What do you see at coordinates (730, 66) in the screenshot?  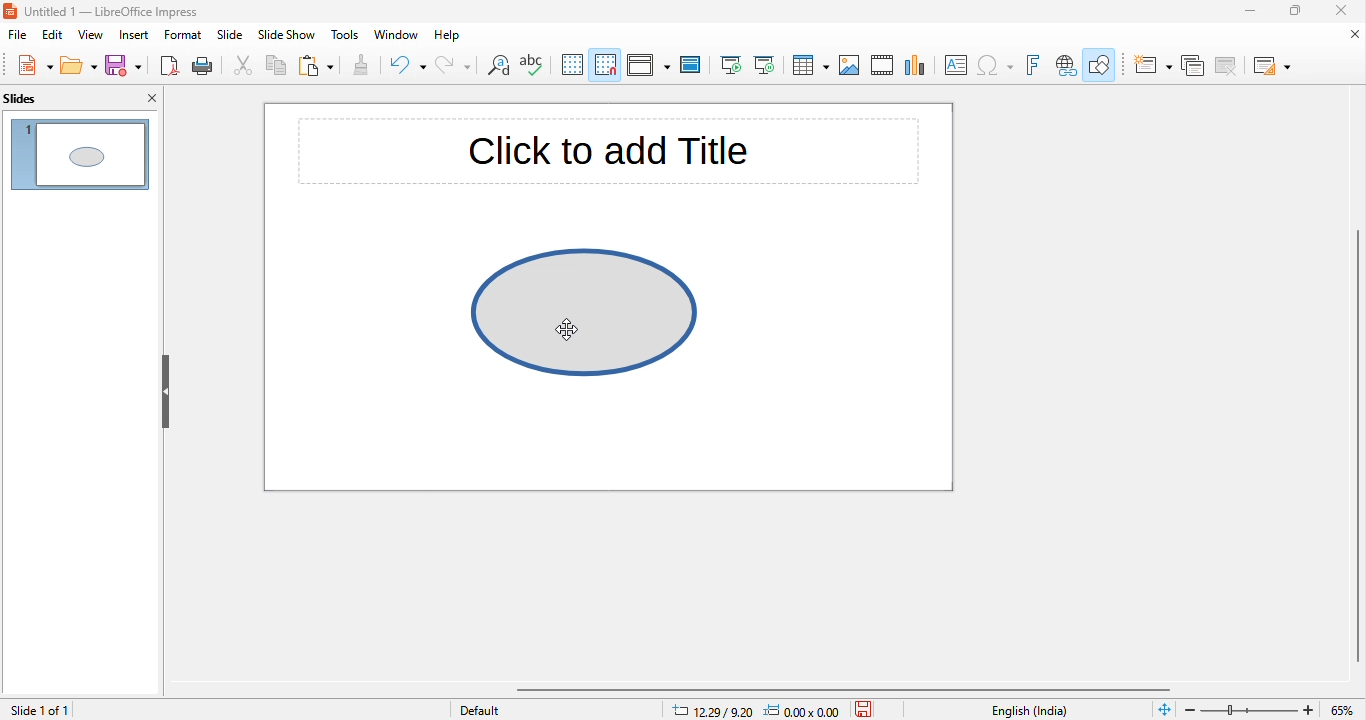 I see `start from first slide` at bounding box center [730, 66].